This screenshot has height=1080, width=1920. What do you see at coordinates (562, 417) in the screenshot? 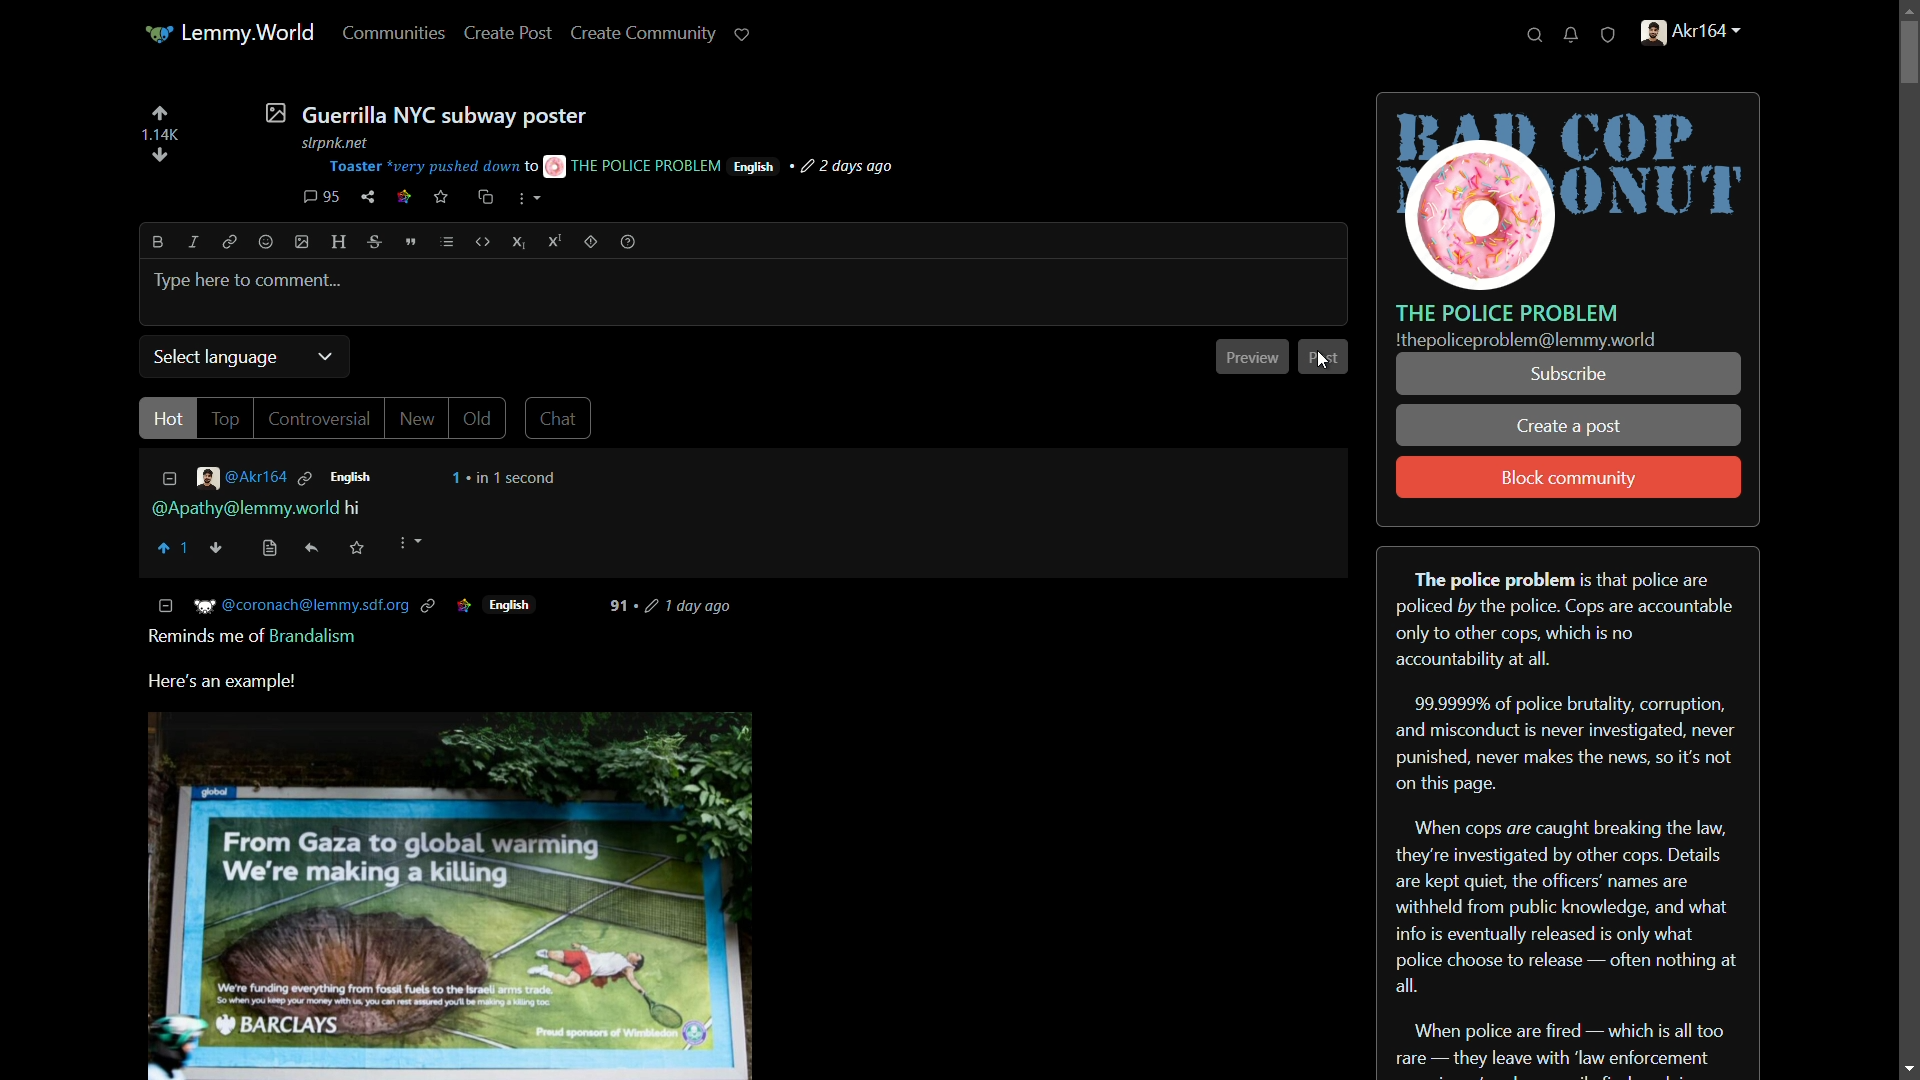
I see `chat` at bounding box center [562, 417].